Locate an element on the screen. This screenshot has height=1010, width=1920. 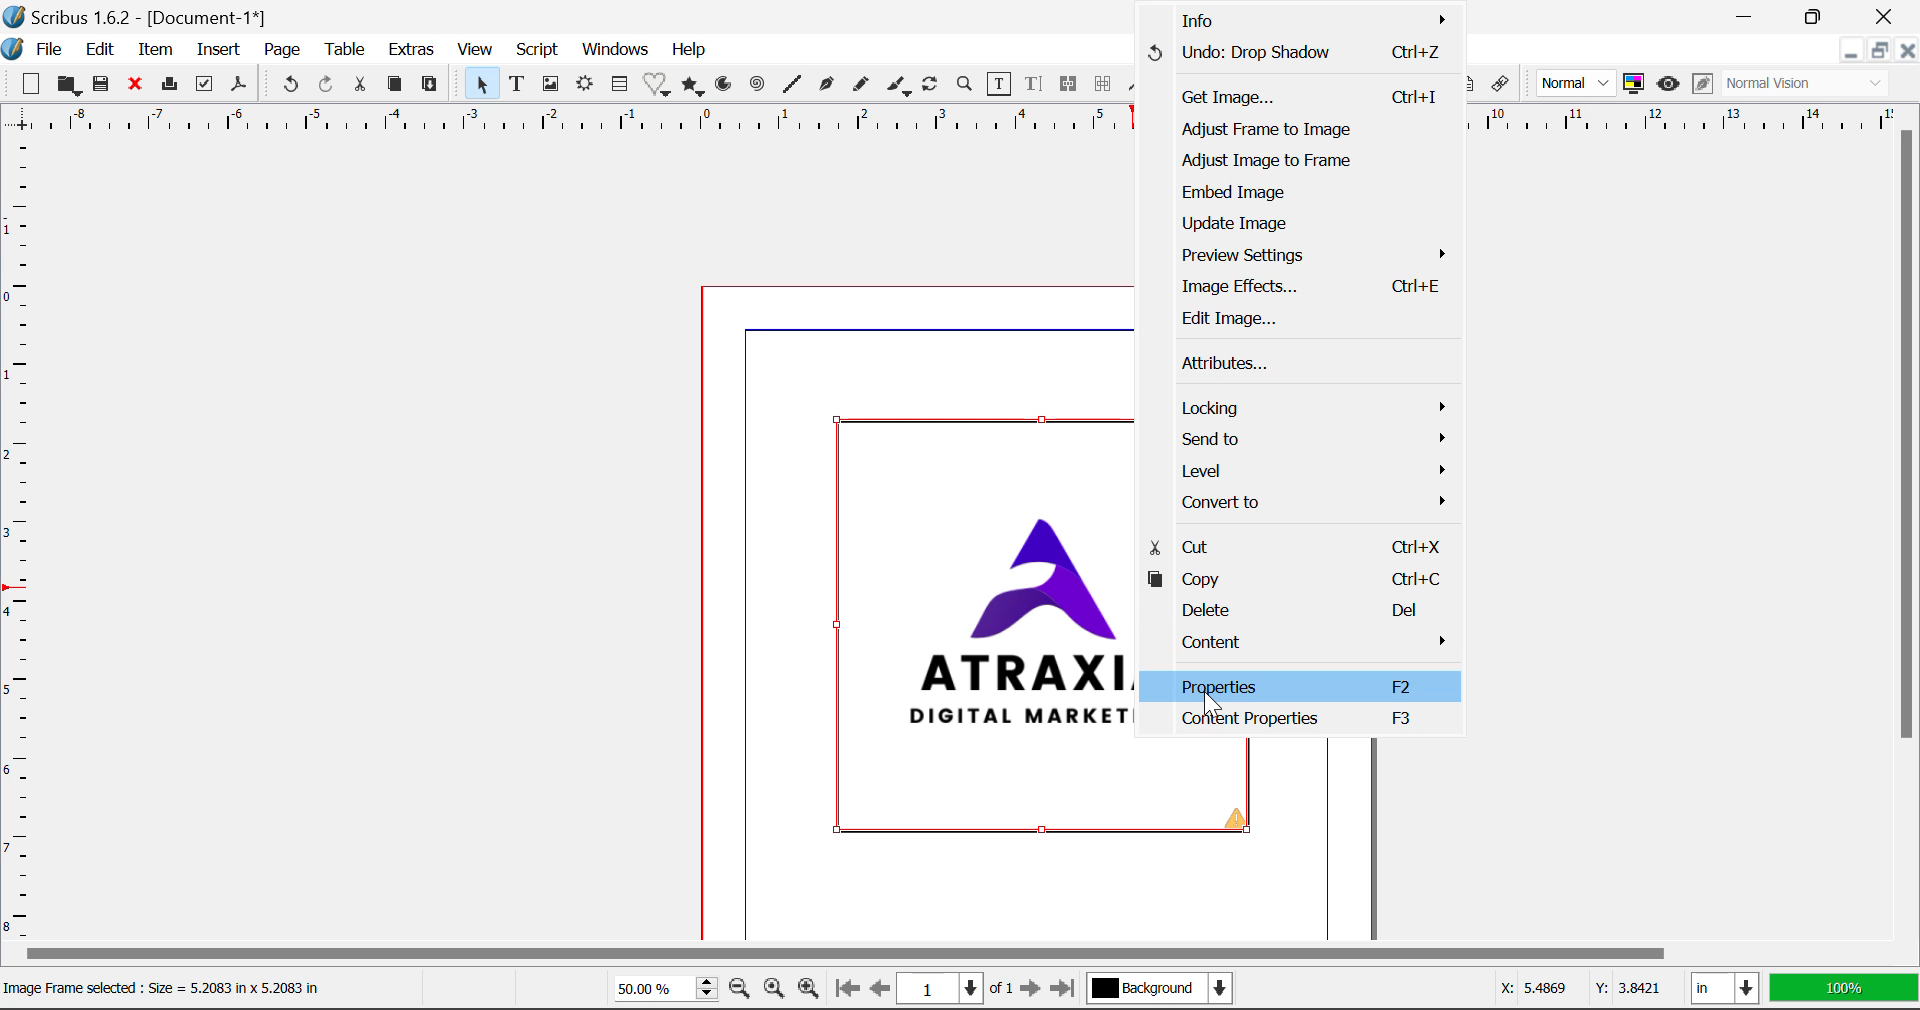
Refresh is located at coordinates (931, 85).